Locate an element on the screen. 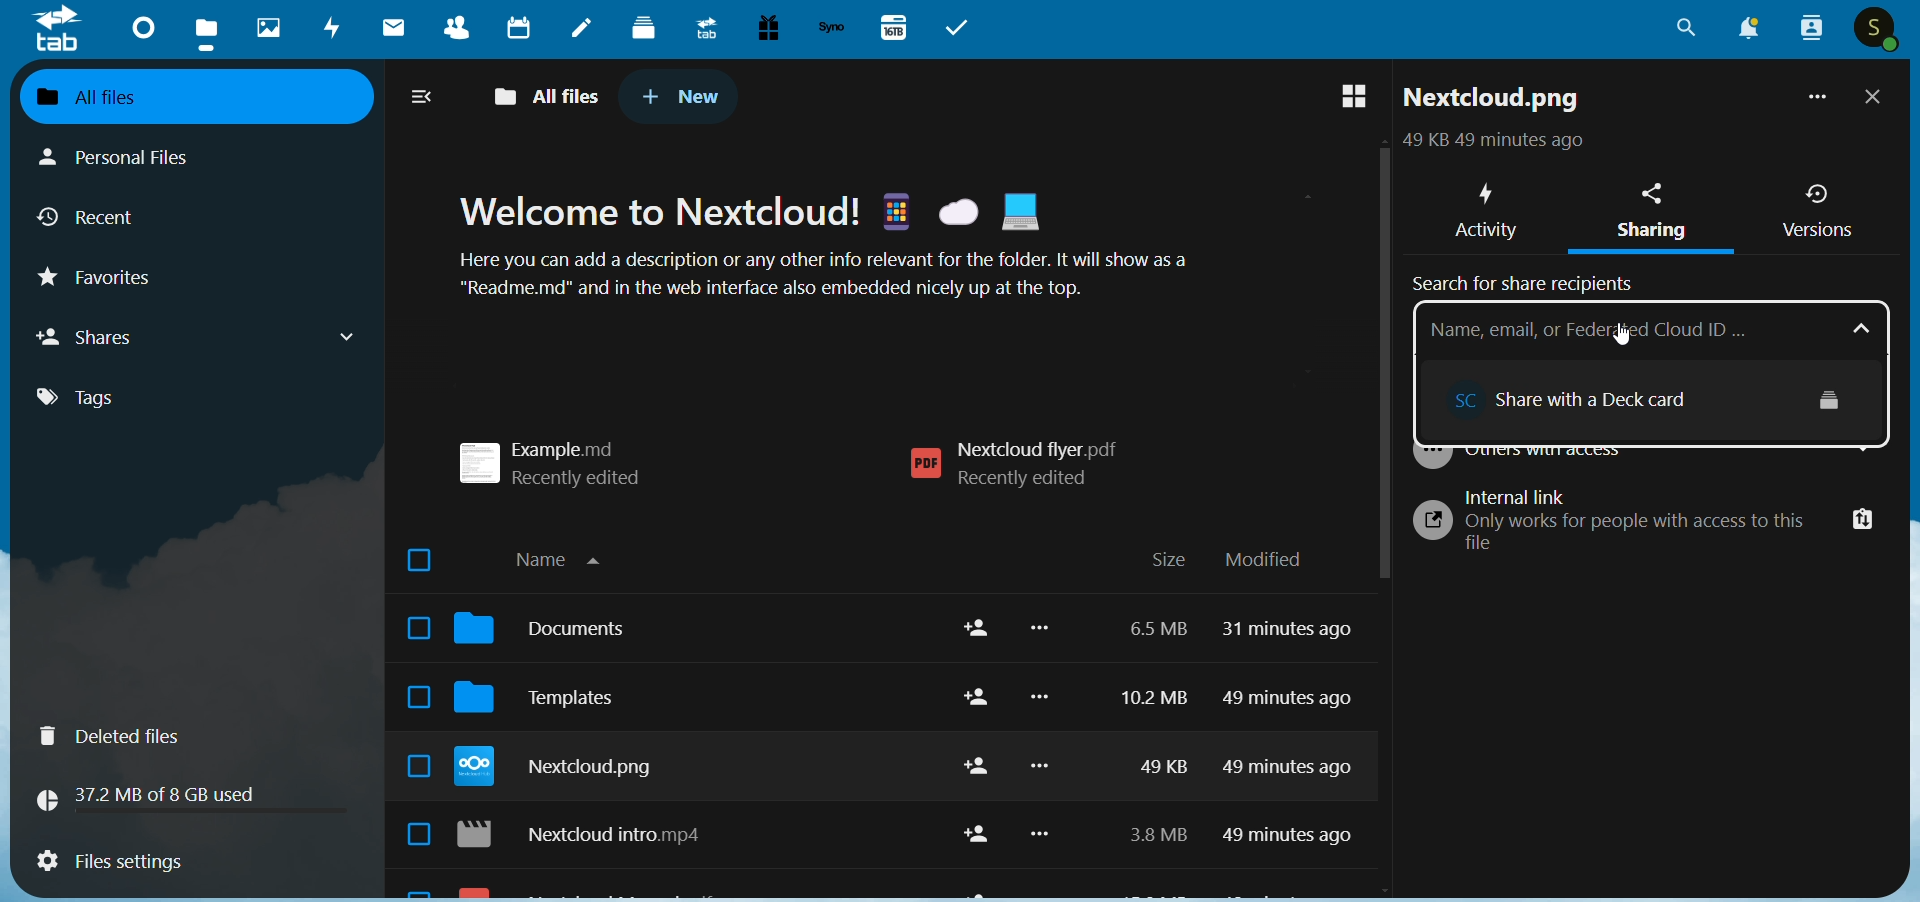 Image resolution: width=1920 pixels, height=902 pixels. nextcloud png is located at coordinates (564, 770).